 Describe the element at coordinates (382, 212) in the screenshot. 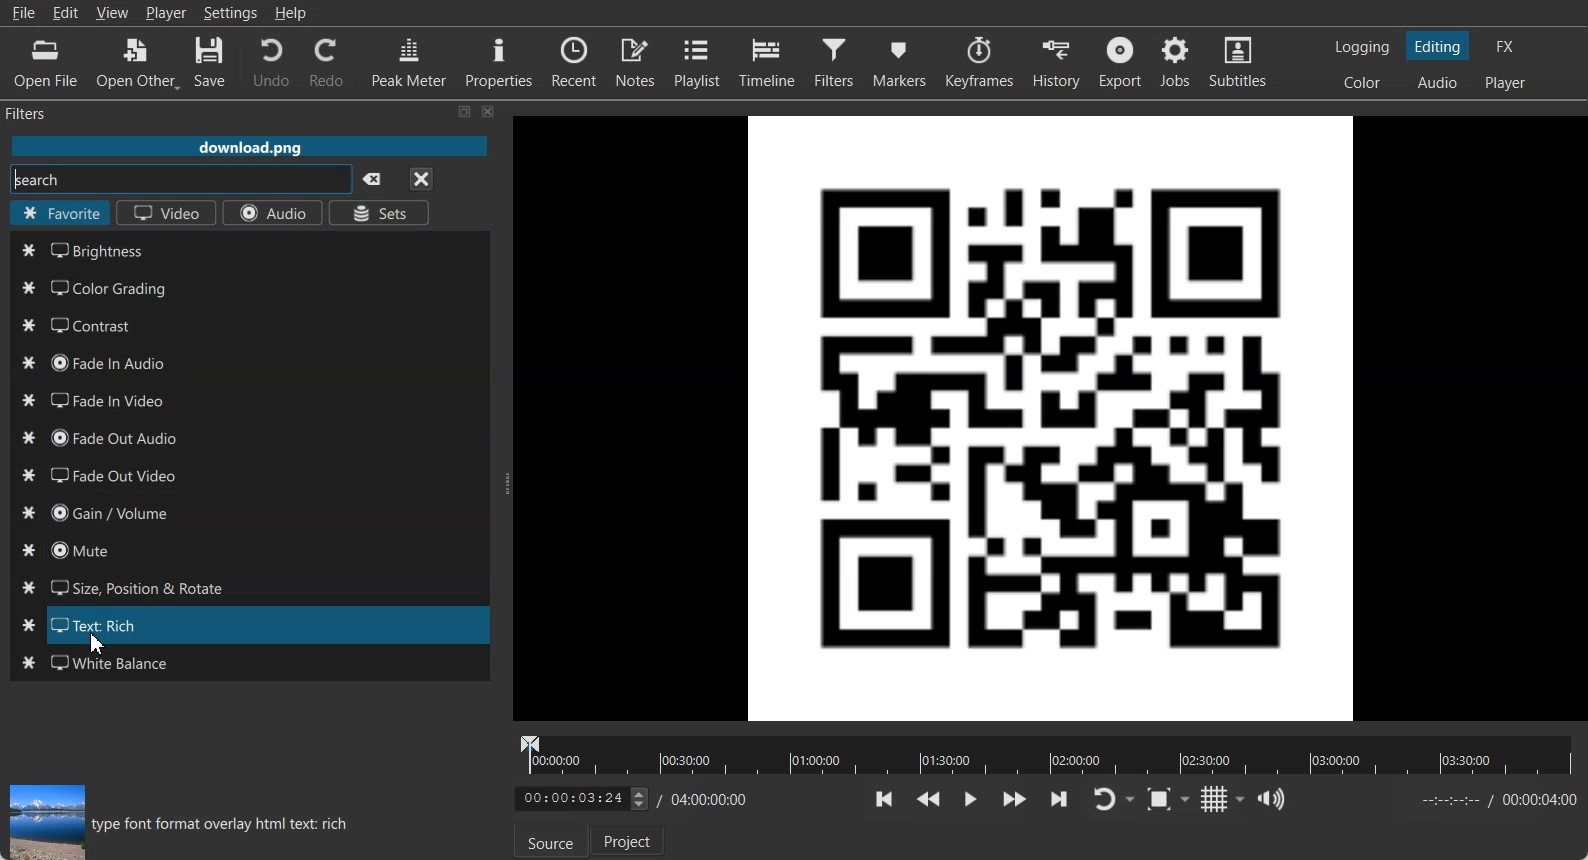

I see `Sets` at that location.